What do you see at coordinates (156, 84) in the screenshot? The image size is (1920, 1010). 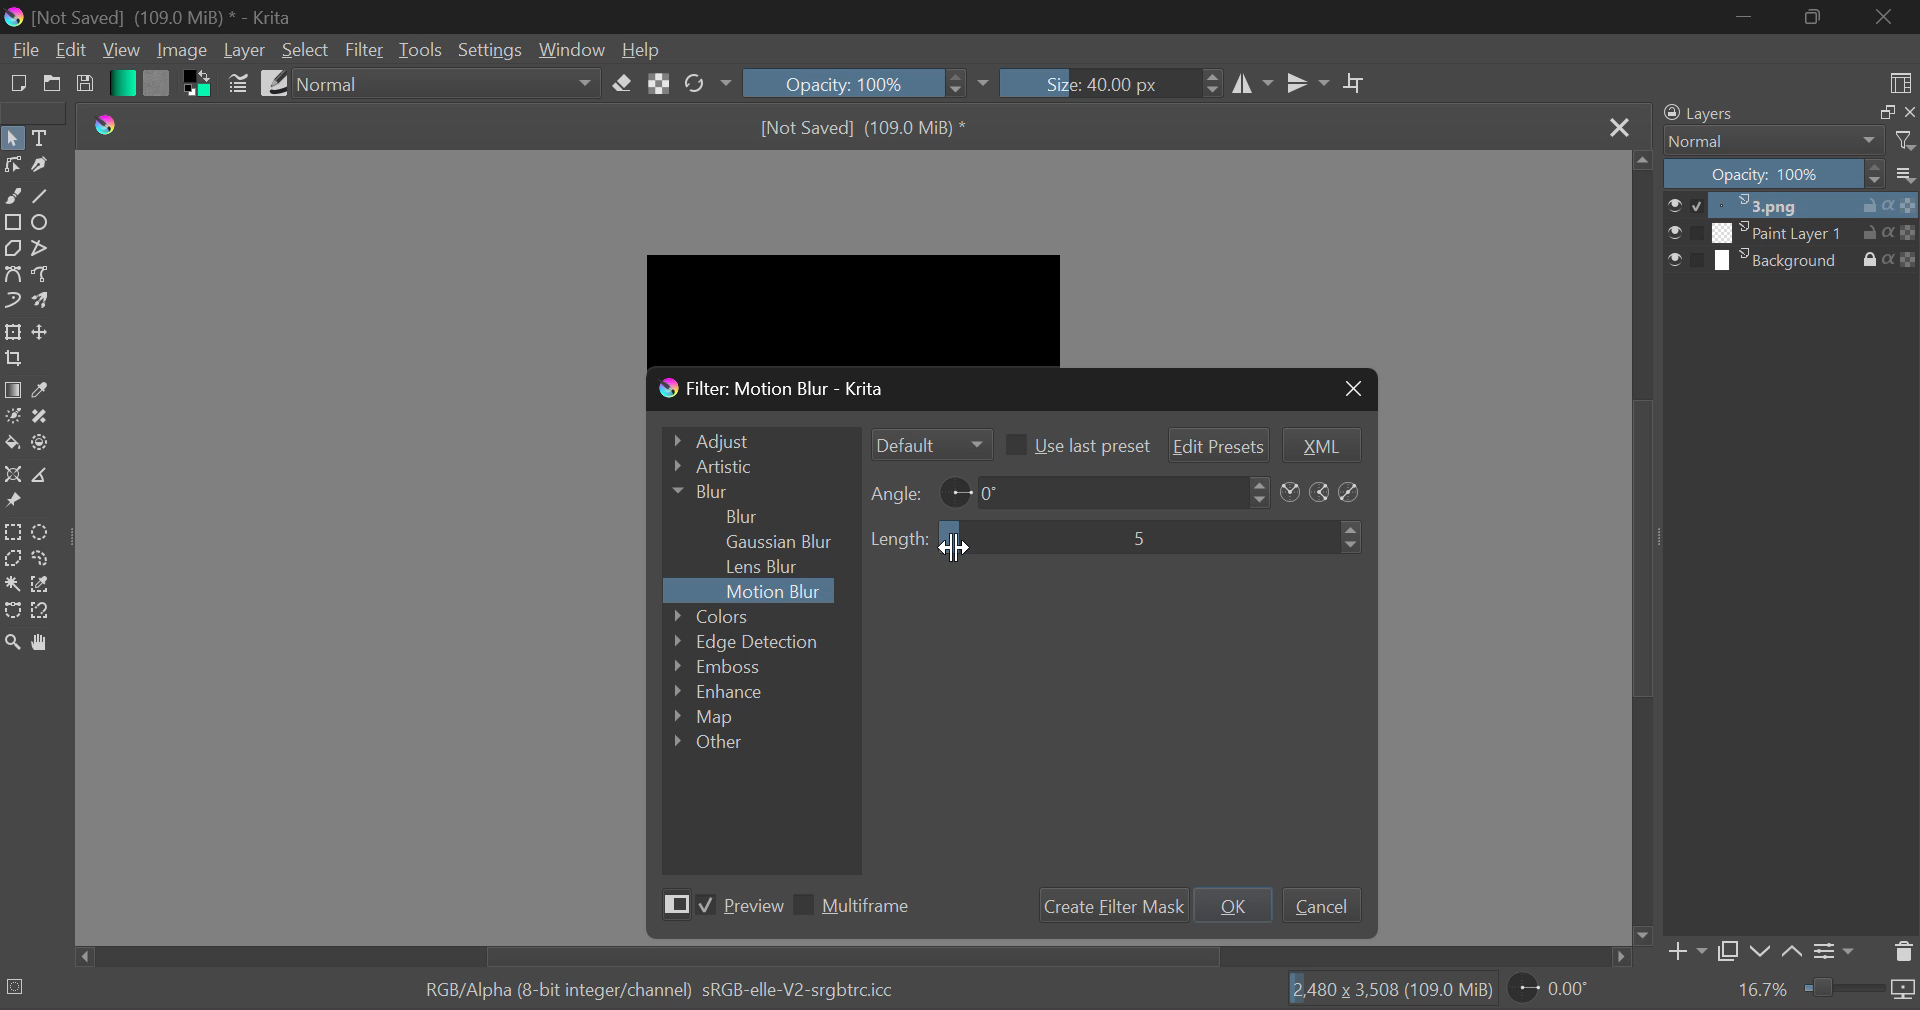 I see `Pattern` at bounding box center [156, 84].